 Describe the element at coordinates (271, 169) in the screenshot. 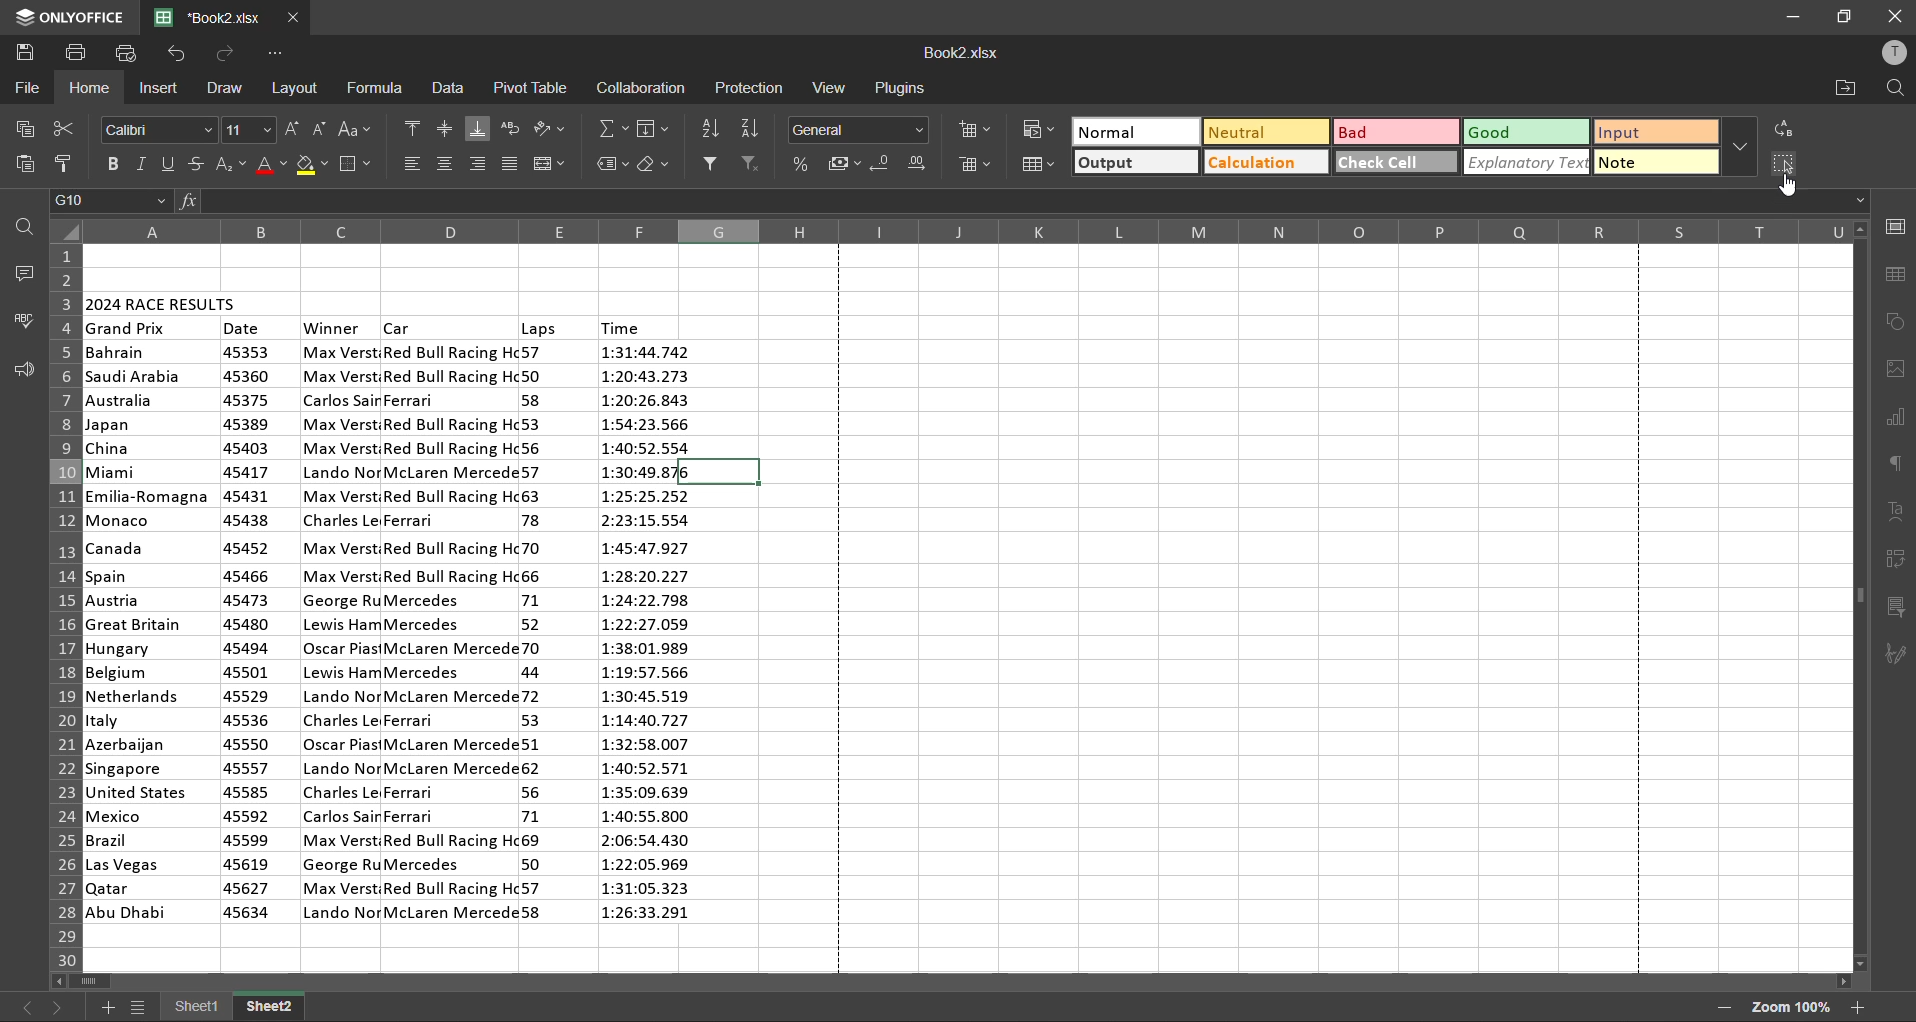

I see `font color` at that location.